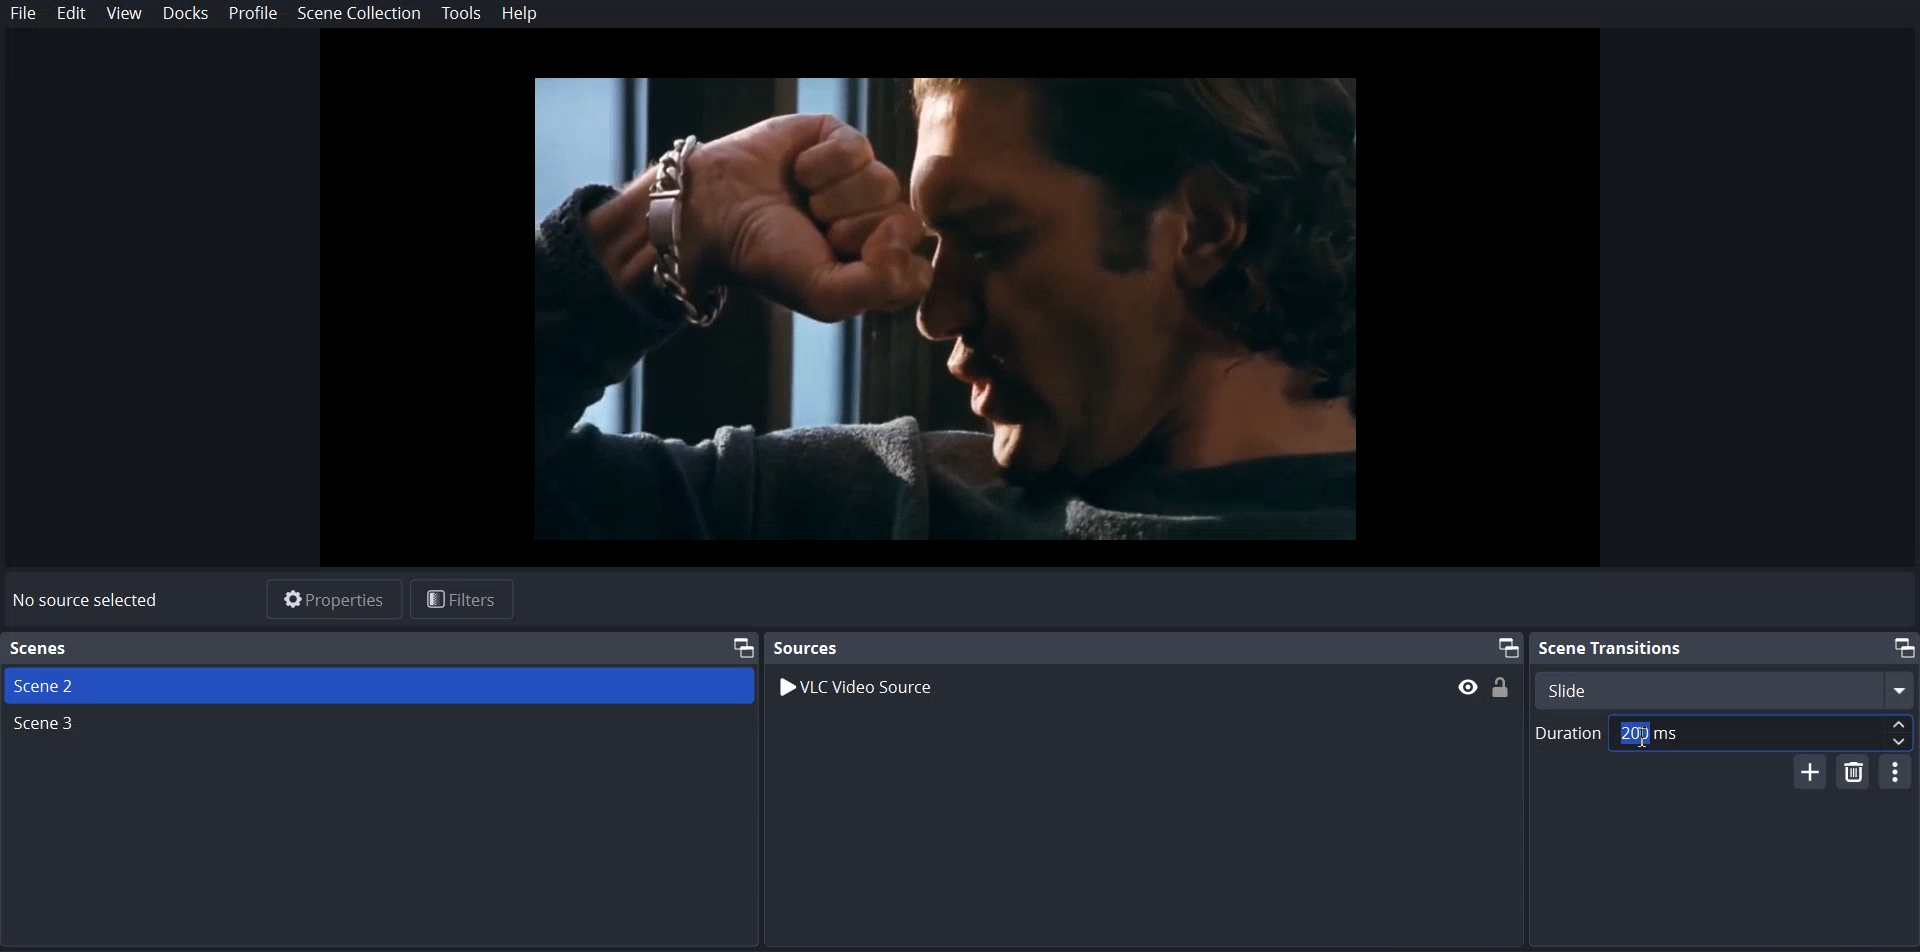 This screenshot has height=952, width=1920. Describe the element at coordinates (360, 15) in the screenshot. I see `Scene Collection` at that location.